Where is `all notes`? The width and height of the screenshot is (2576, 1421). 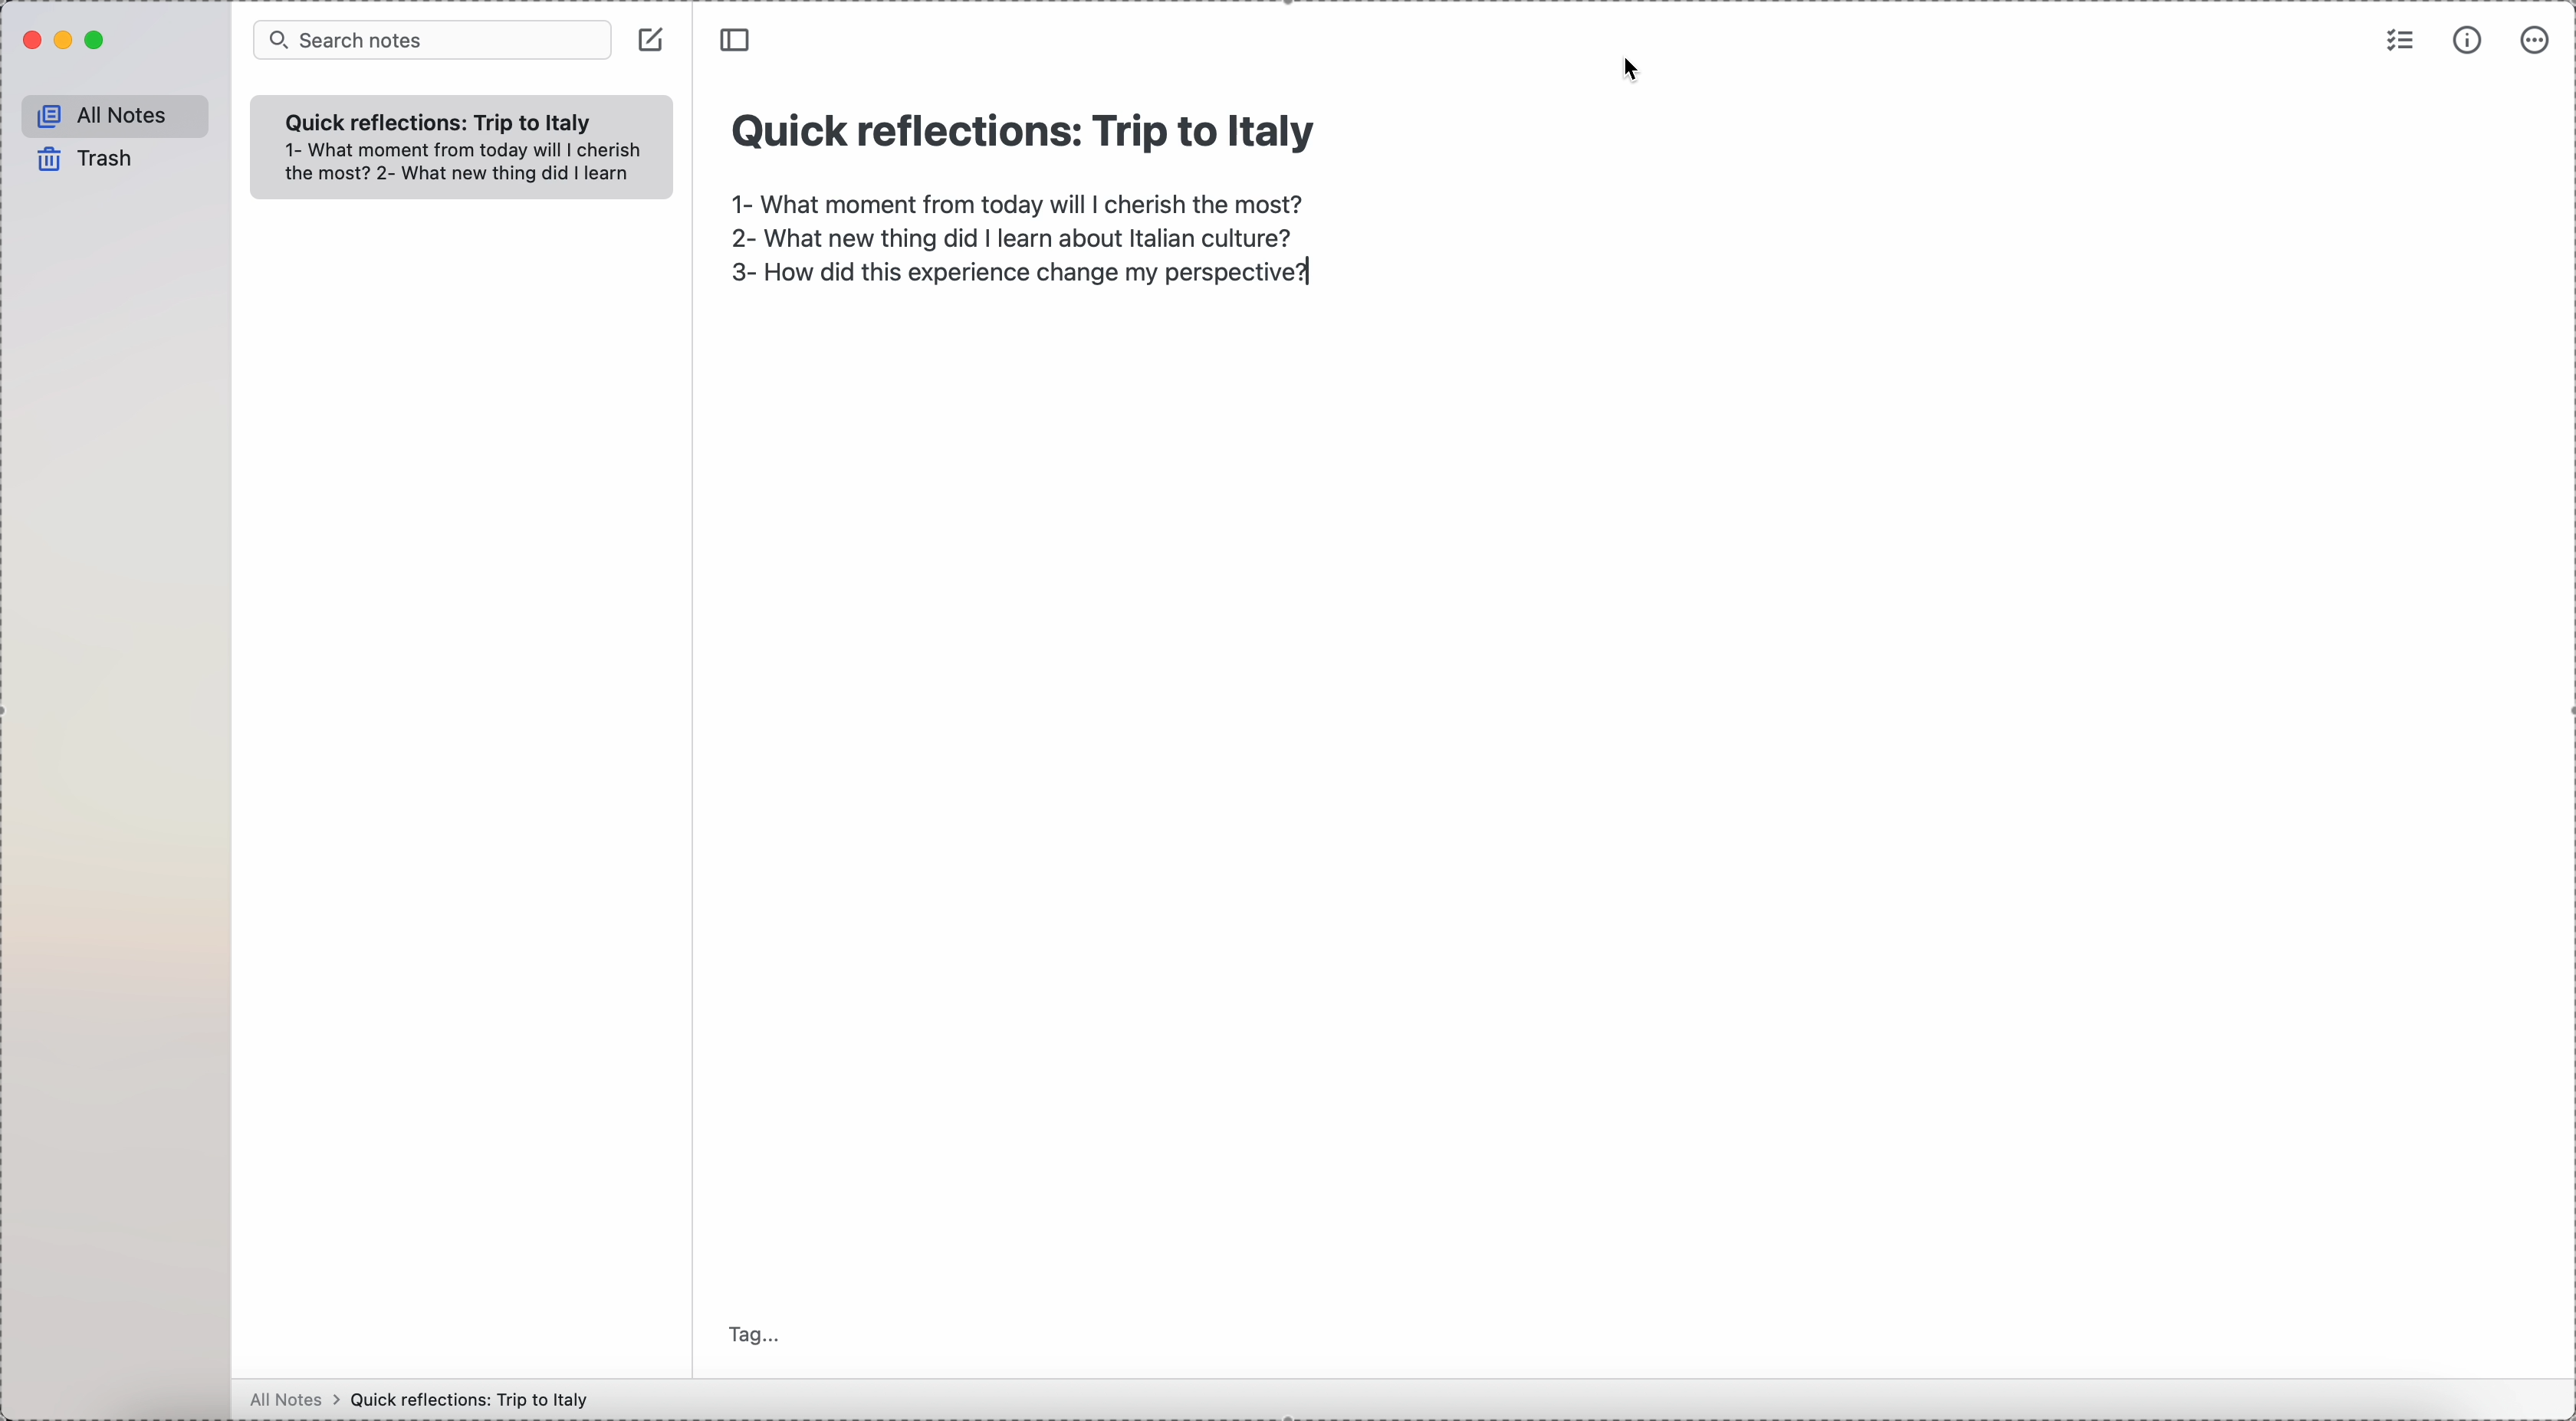 all notes is located at coordinates (288, 1401).